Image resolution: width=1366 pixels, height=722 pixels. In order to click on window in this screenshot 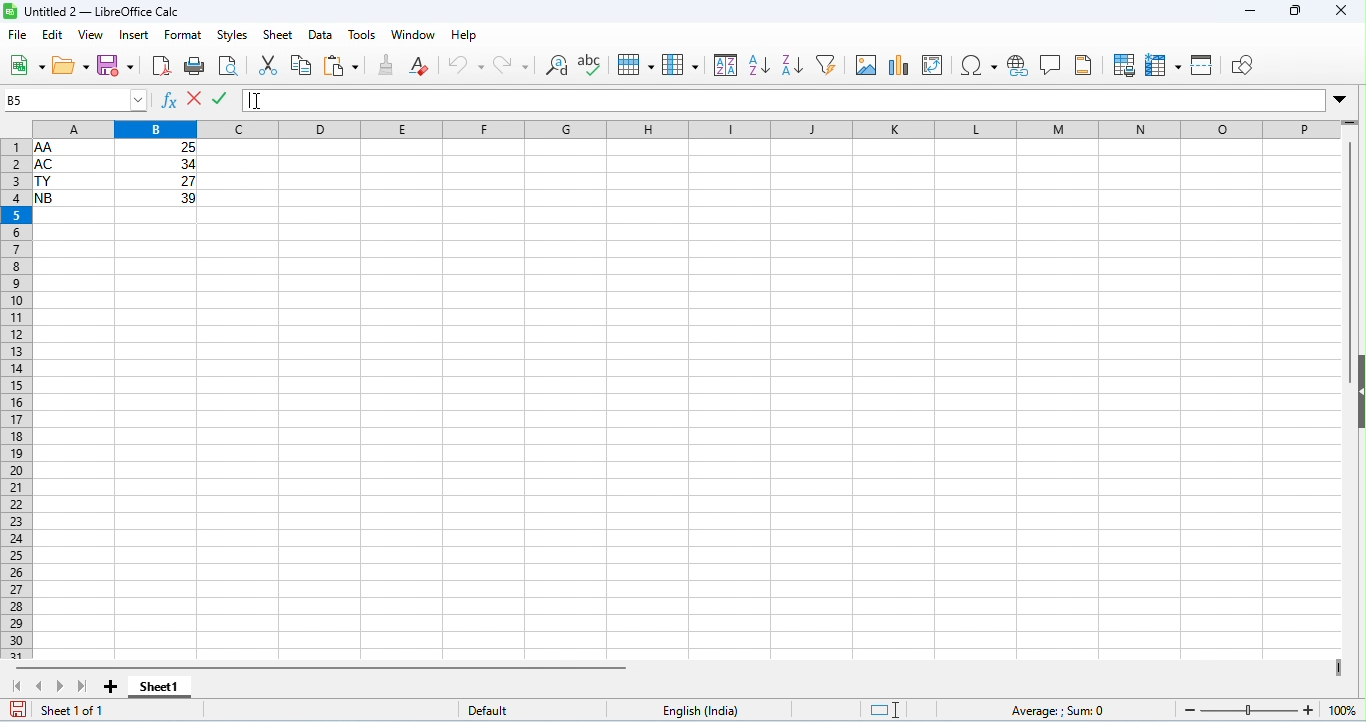, I will do `click(416, 35)`.